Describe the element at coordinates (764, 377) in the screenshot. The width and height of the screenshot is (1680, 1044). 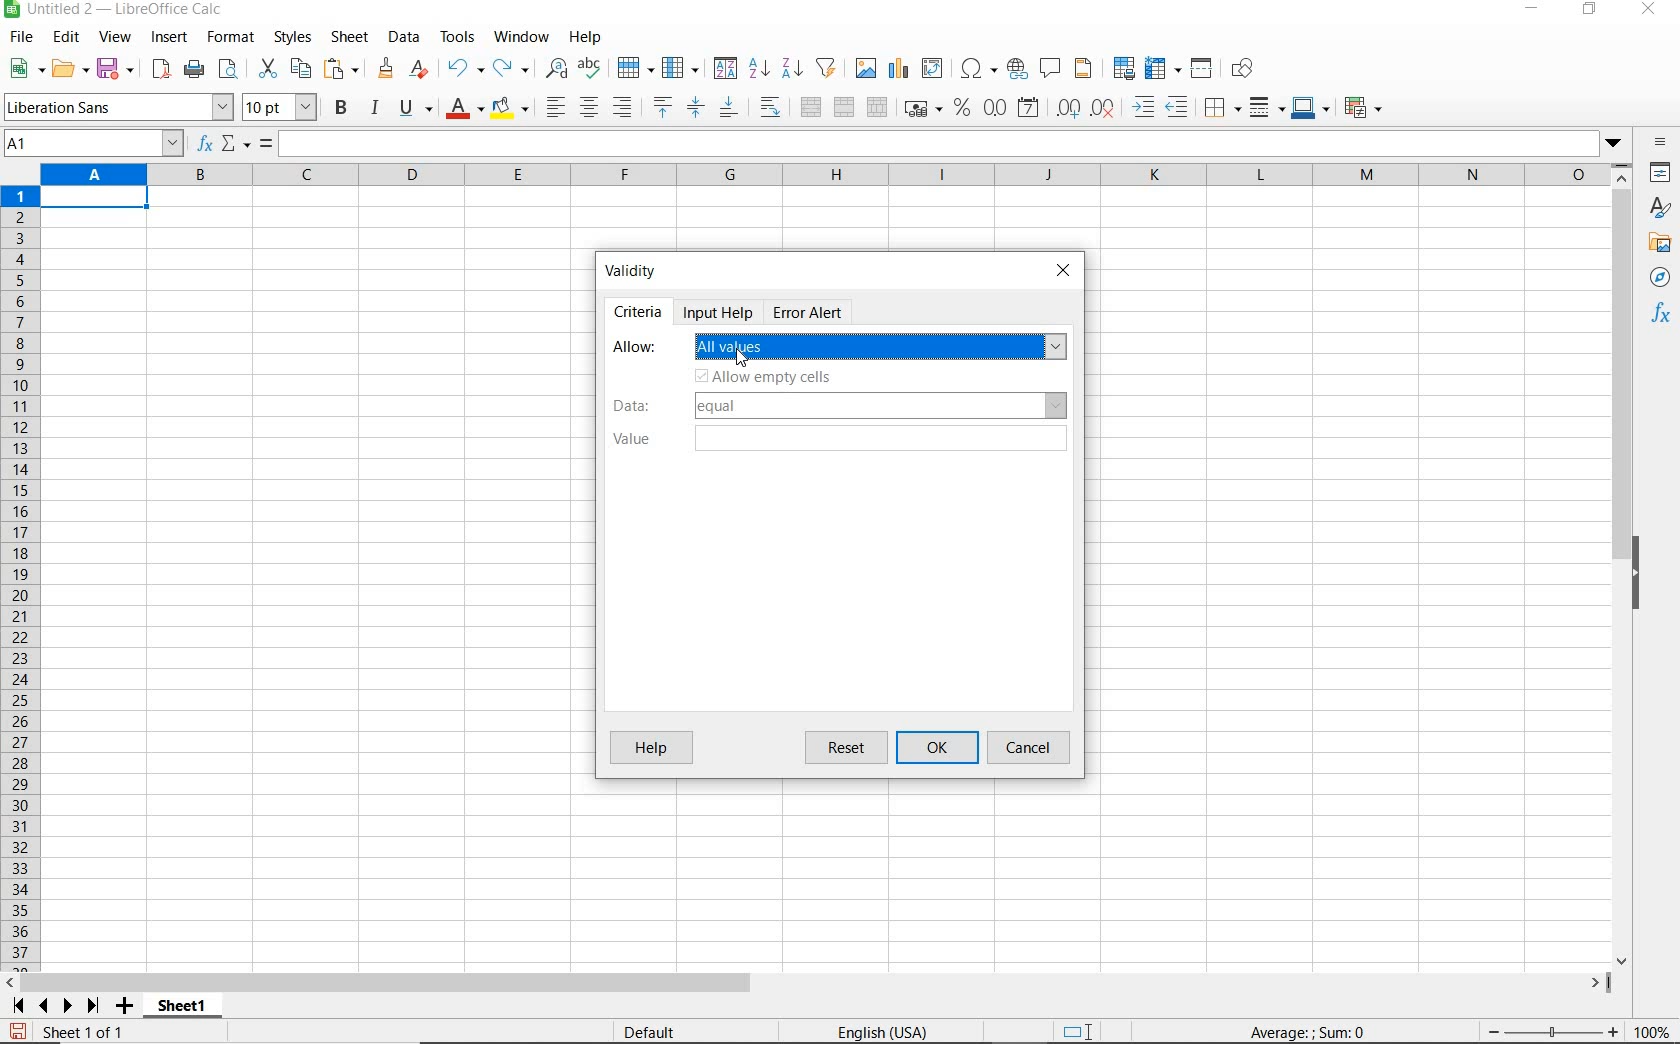
I see `allow empty cells` at that location.